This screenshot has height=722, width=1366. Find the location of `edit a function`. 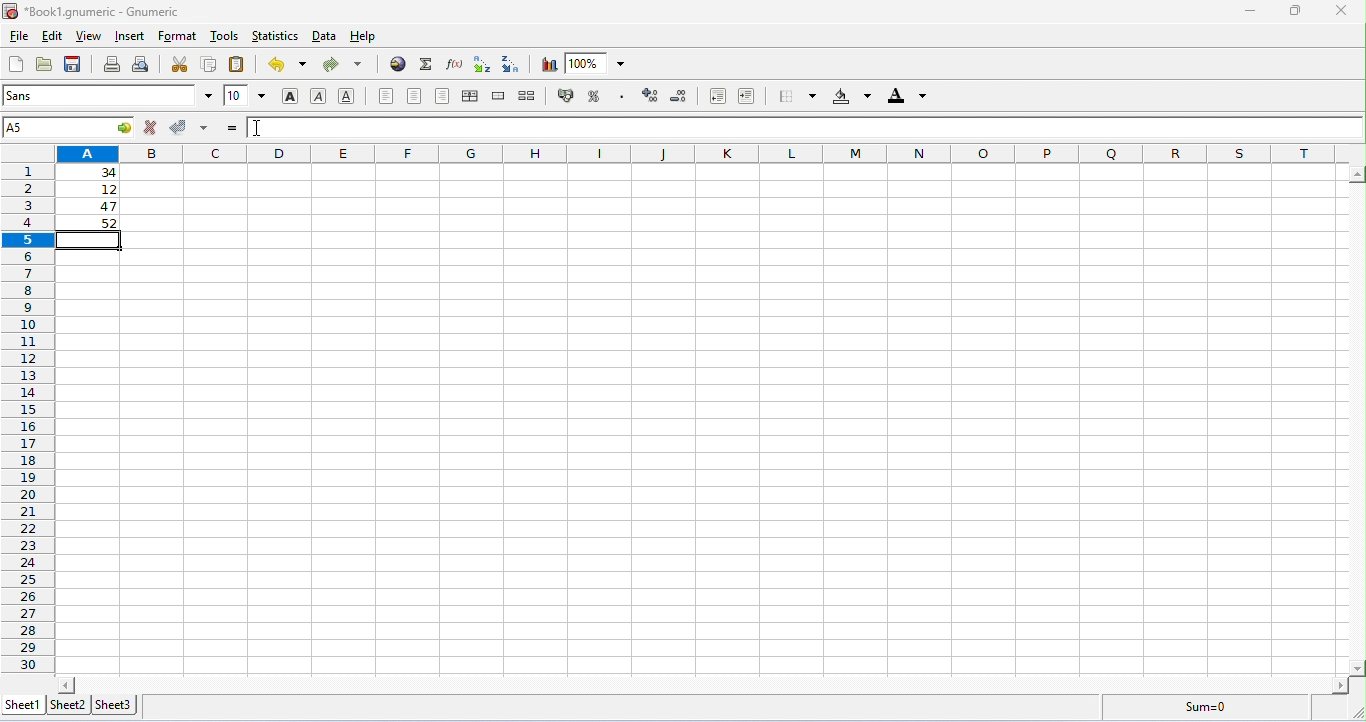

edit a function is located at coordinates (453, 64).